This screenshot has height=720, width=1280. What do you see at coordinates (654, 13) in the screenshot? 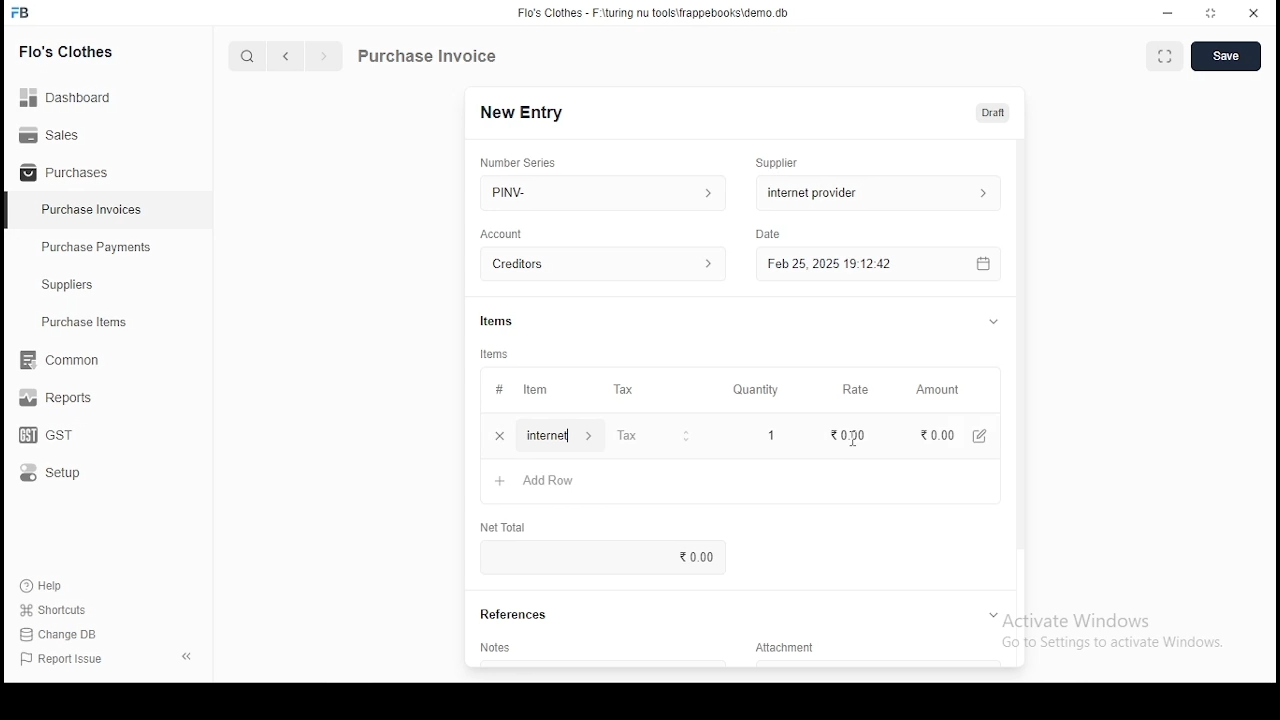
I see `flo's clothes - F:\turing nu tools\frappebooks\demo.db` at bounding box center [654, 13].